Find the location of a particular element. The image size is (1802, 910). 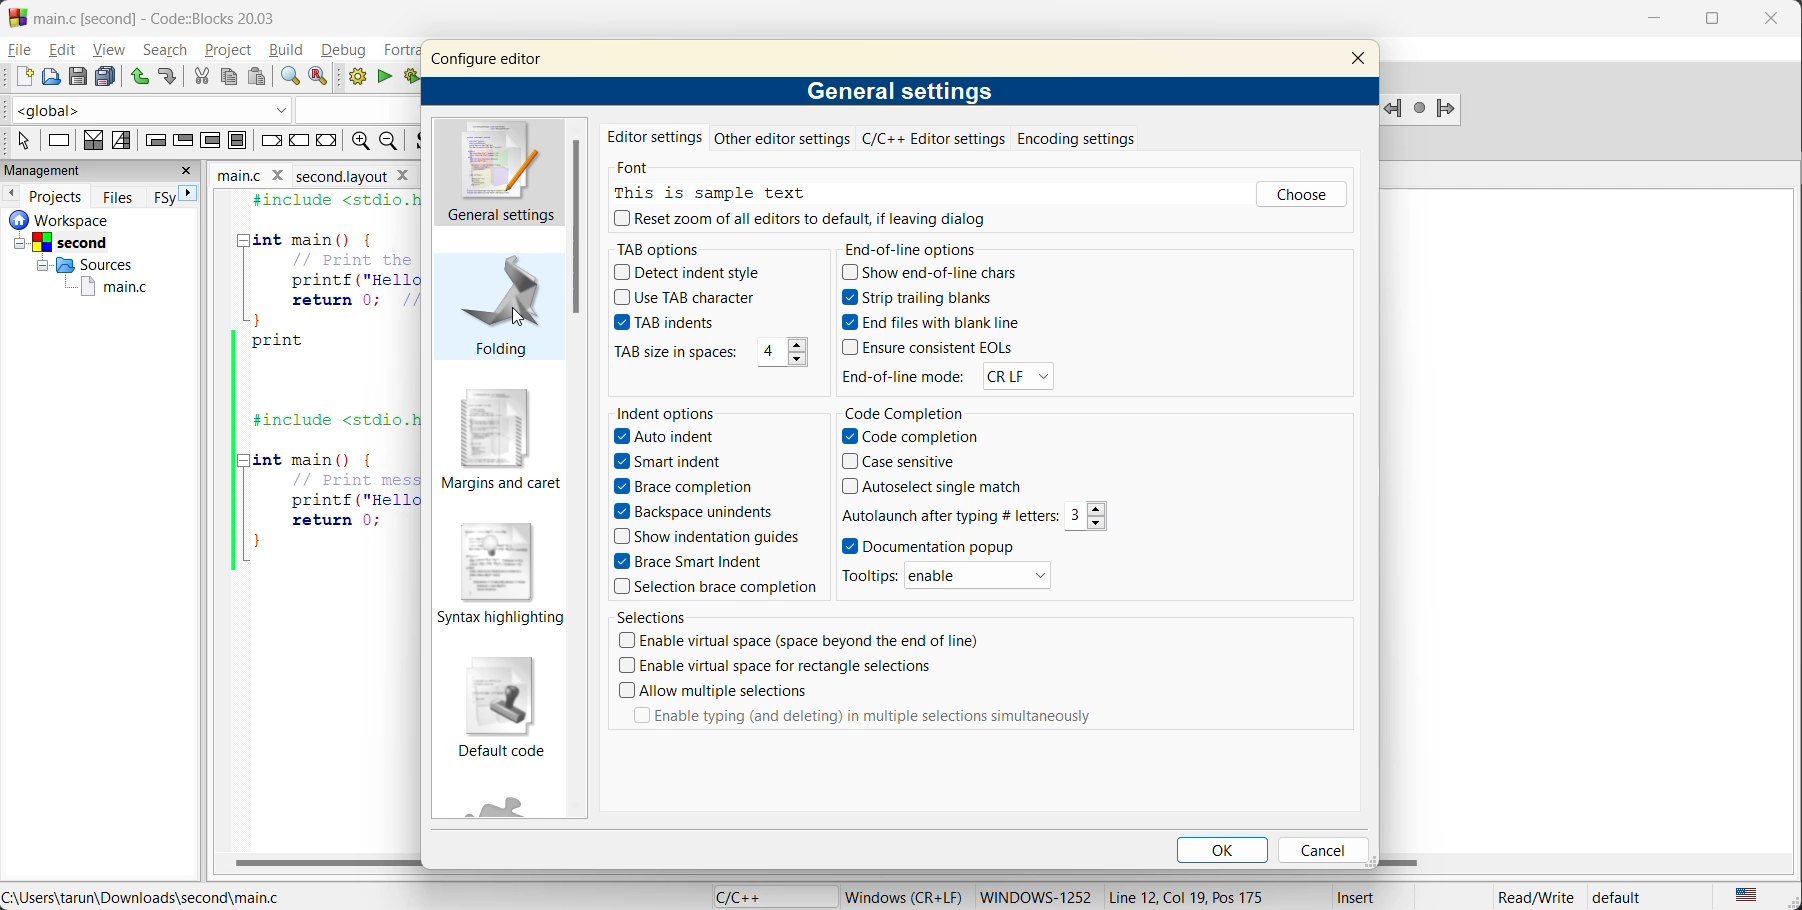

Insert is located at coordinates (1369, 894).